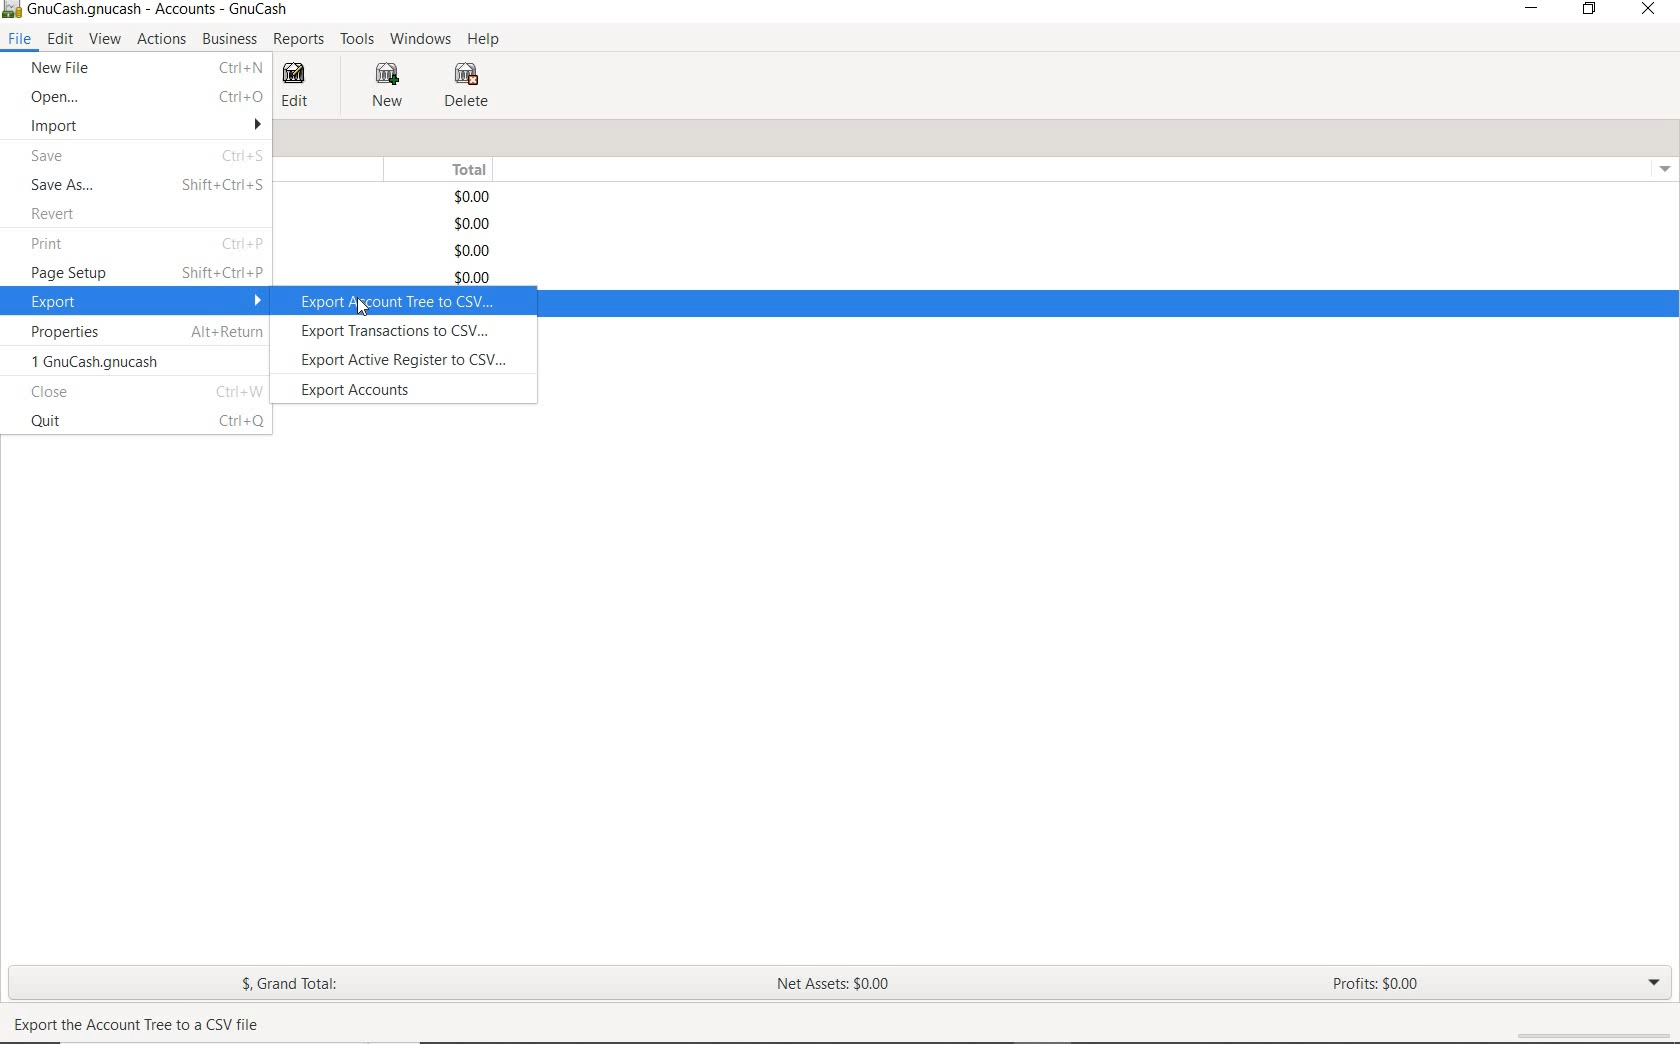  Describe the element at coordinates (254, 301) in the screenshot. I see `drop down` at that location.